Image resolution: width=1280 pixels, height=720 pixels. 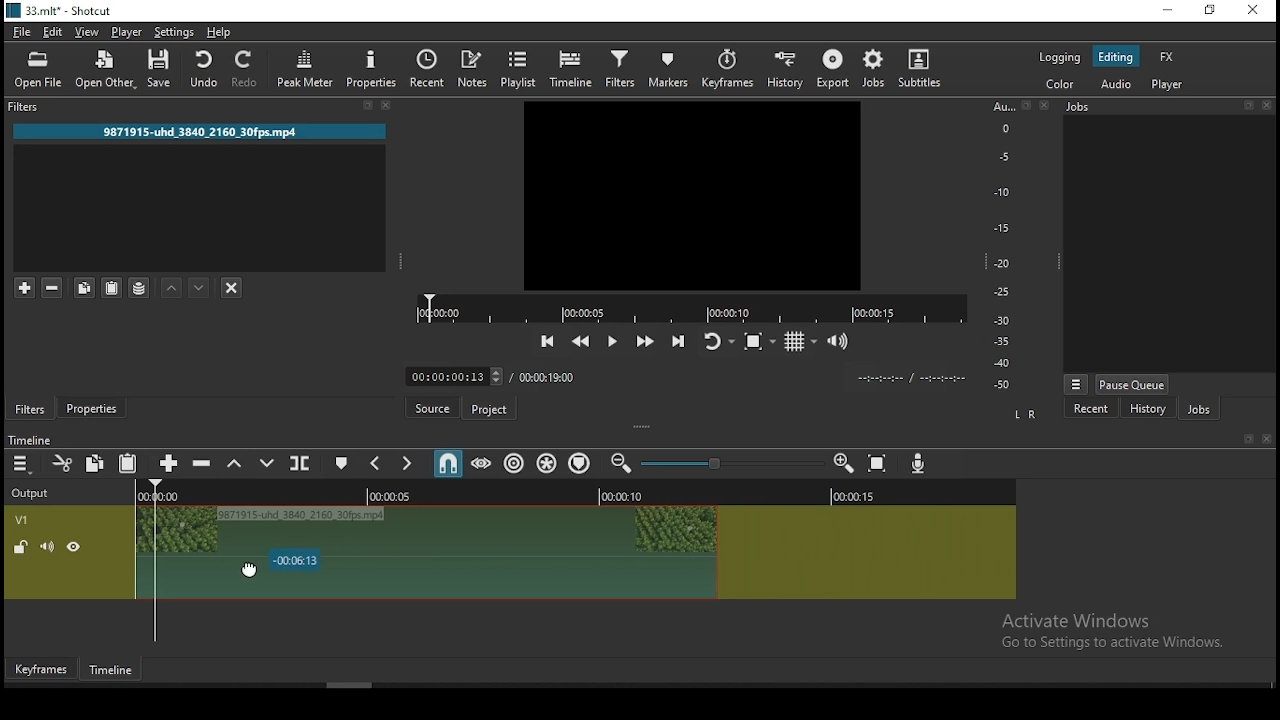 I want to click on save filter sets, so click(x=141, y=286).